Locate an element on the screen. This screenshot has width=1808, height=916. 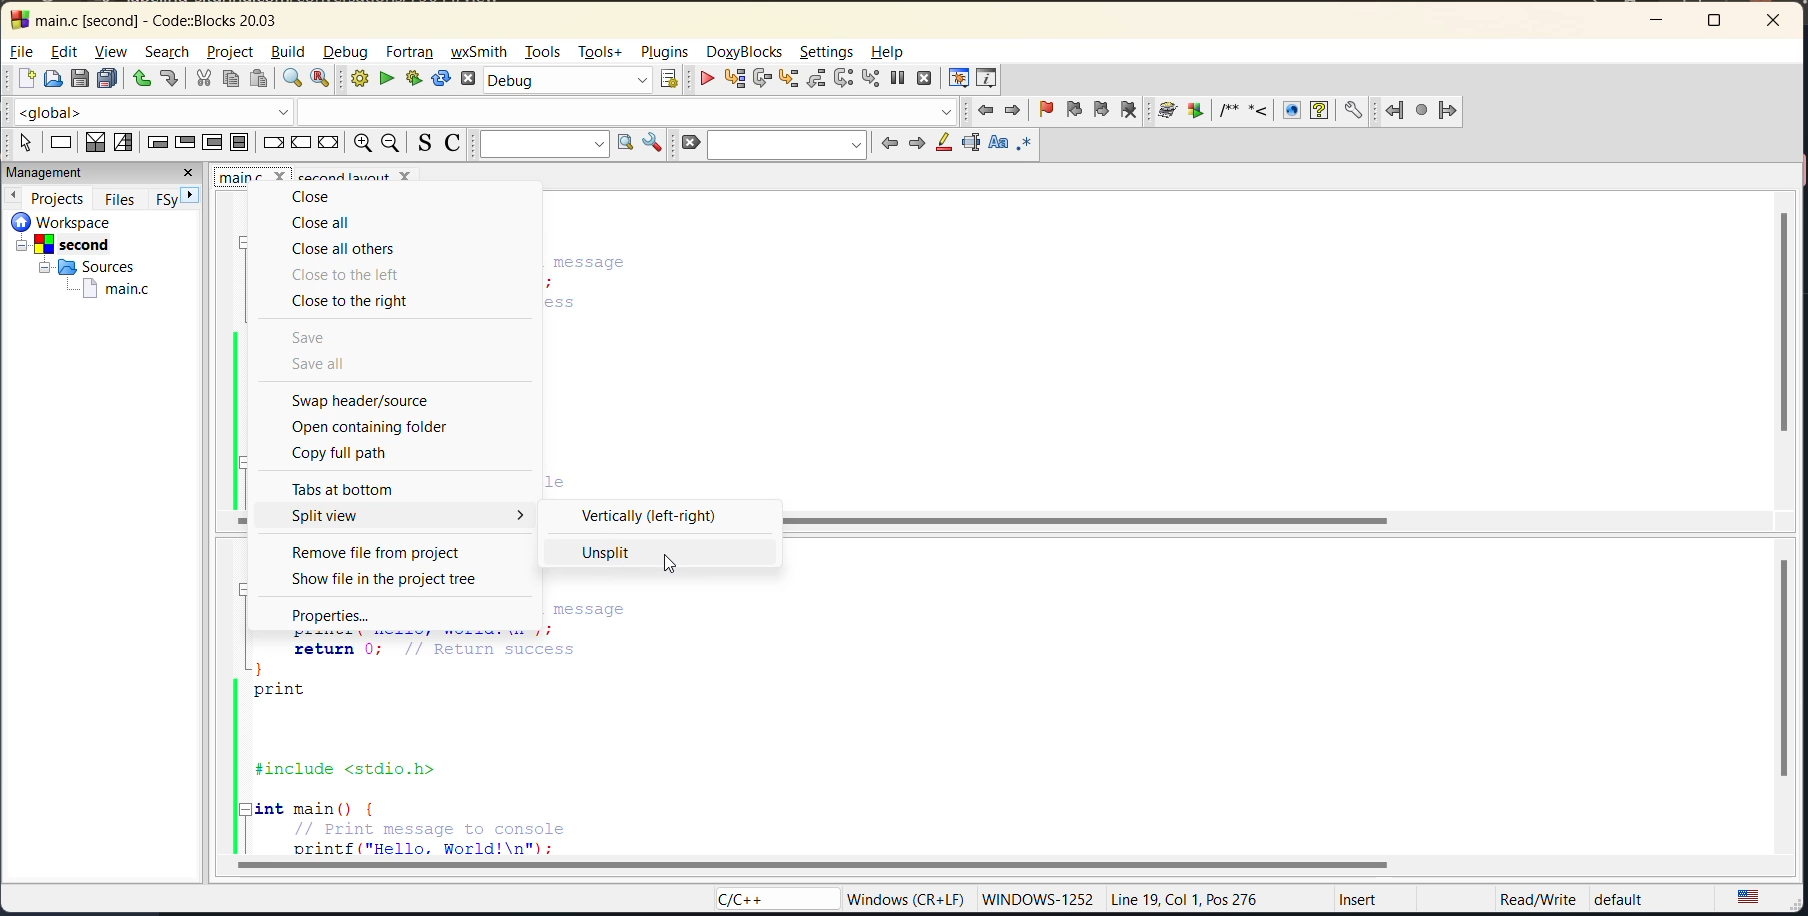
debugging windows is located at coordinates (962, 77).